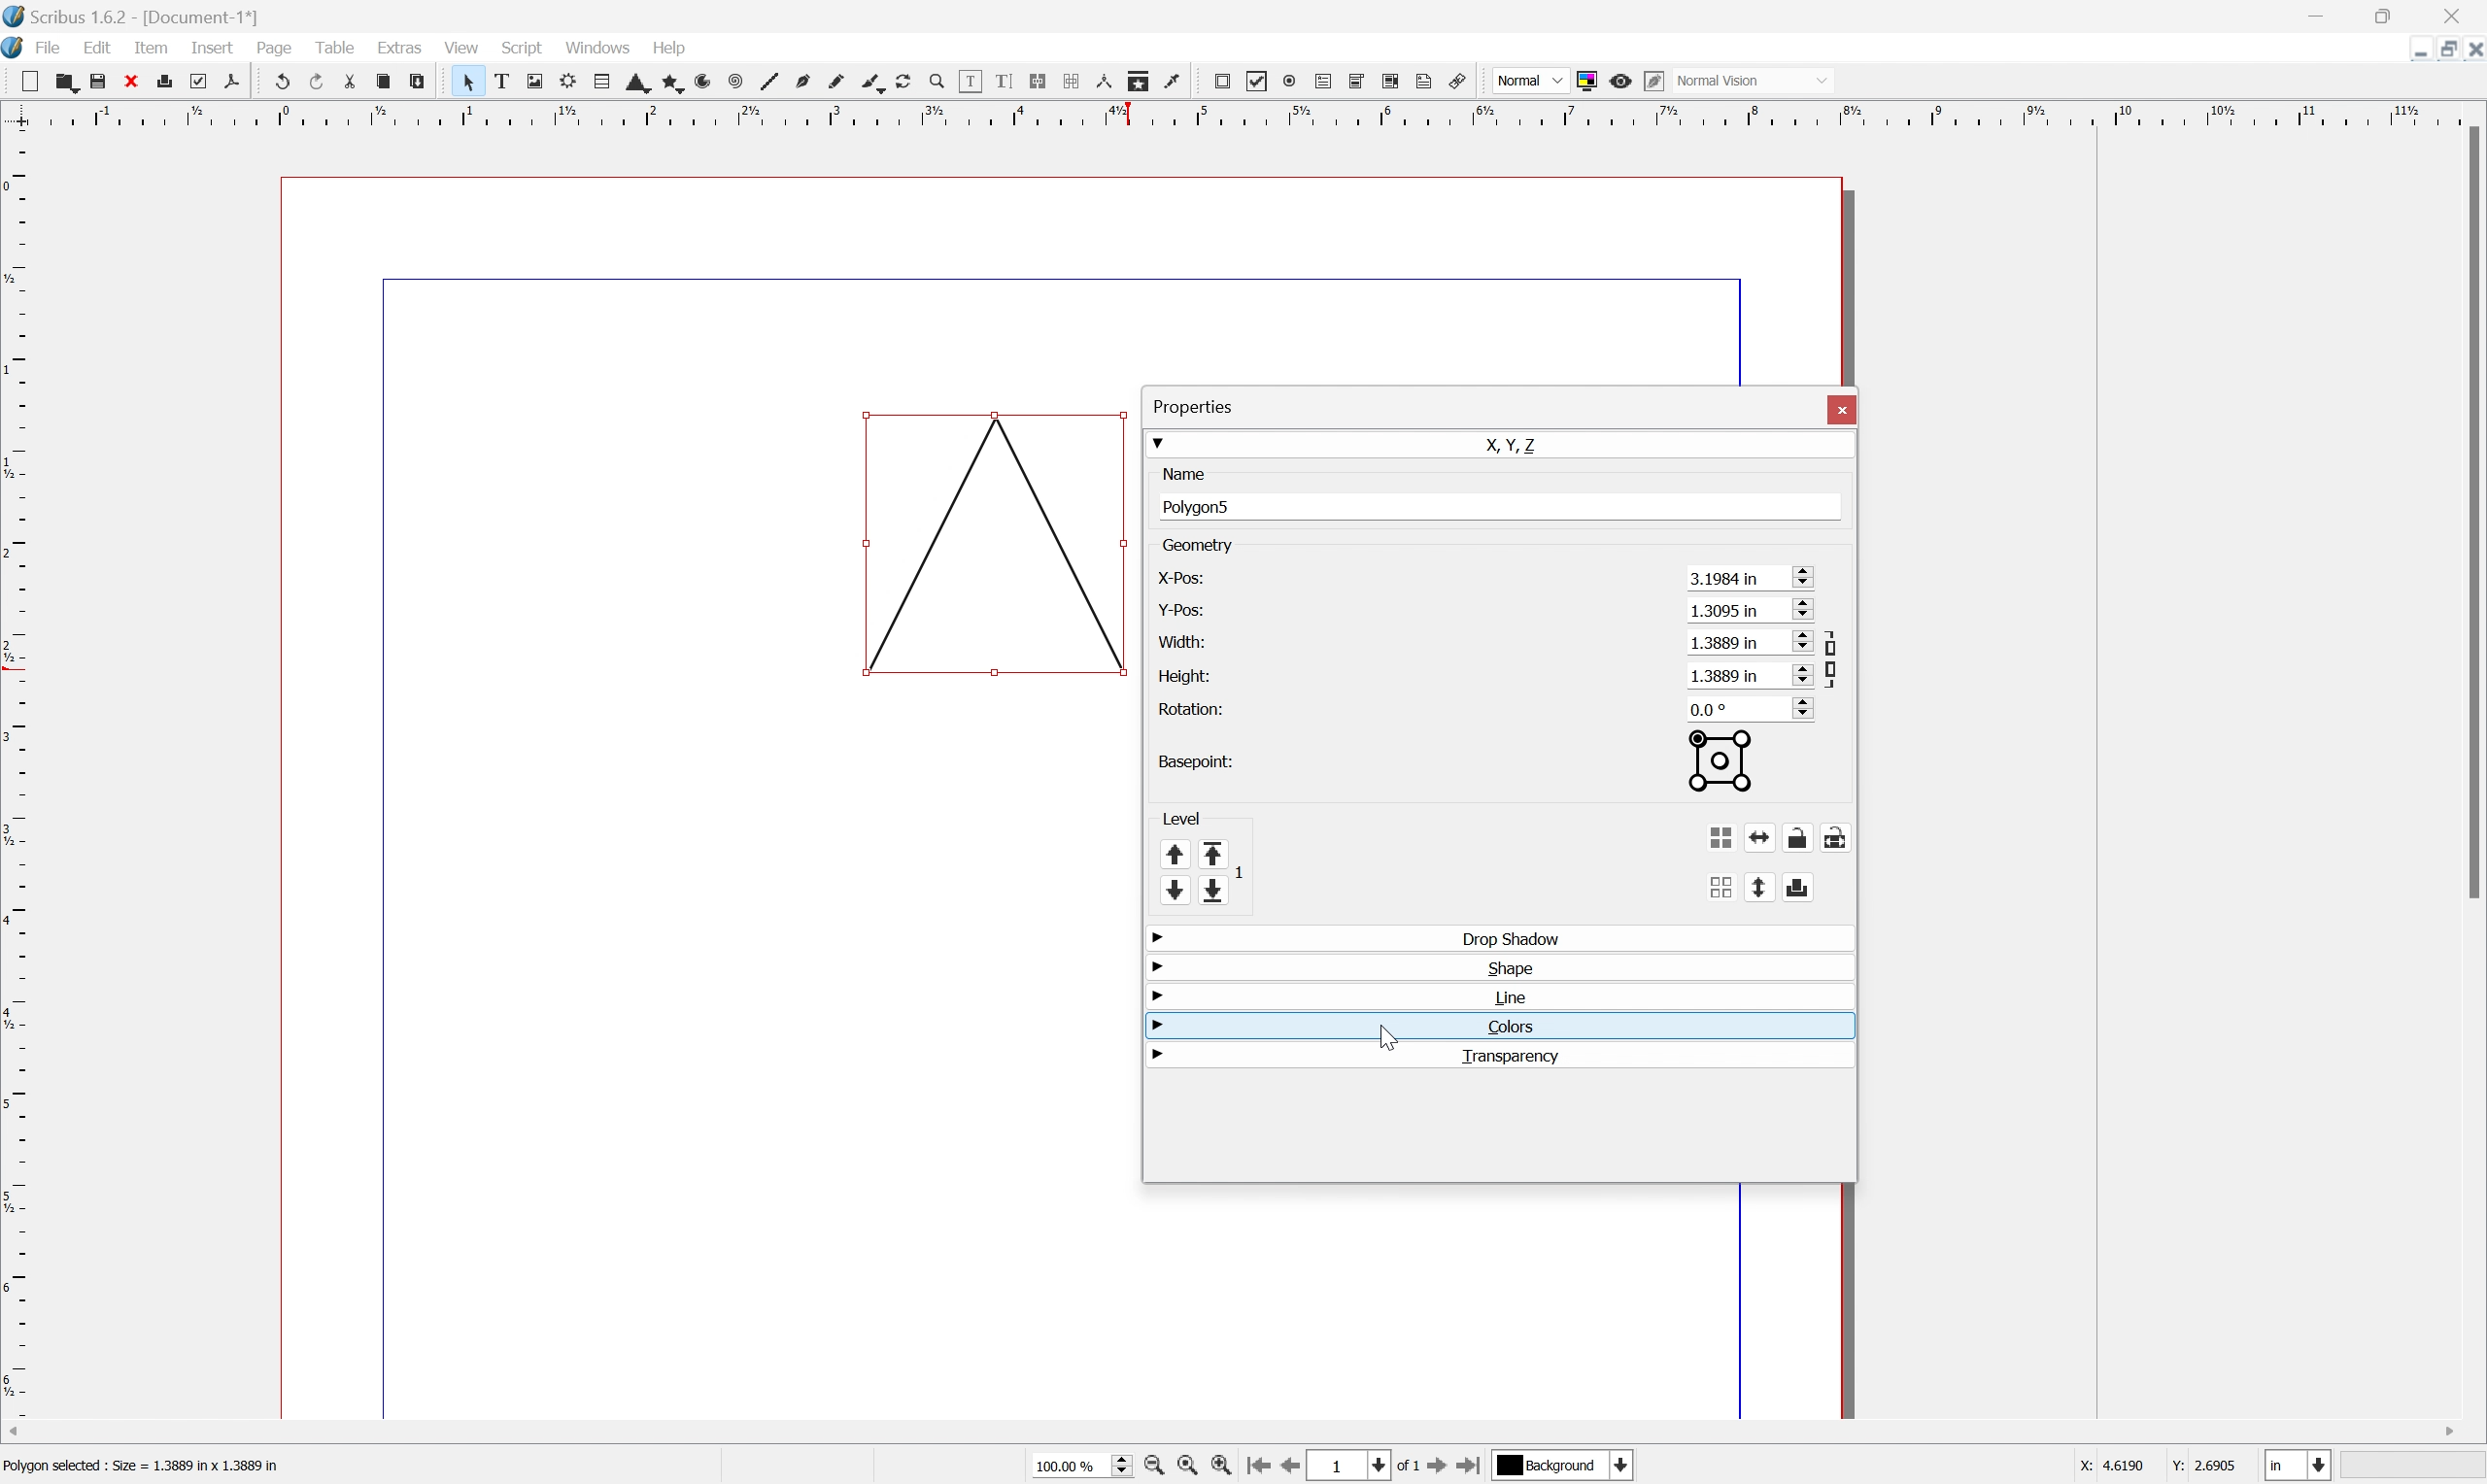  Describe the element at coordinates (1158, 441) in the screenshot. I see `Drop Down` at that location.